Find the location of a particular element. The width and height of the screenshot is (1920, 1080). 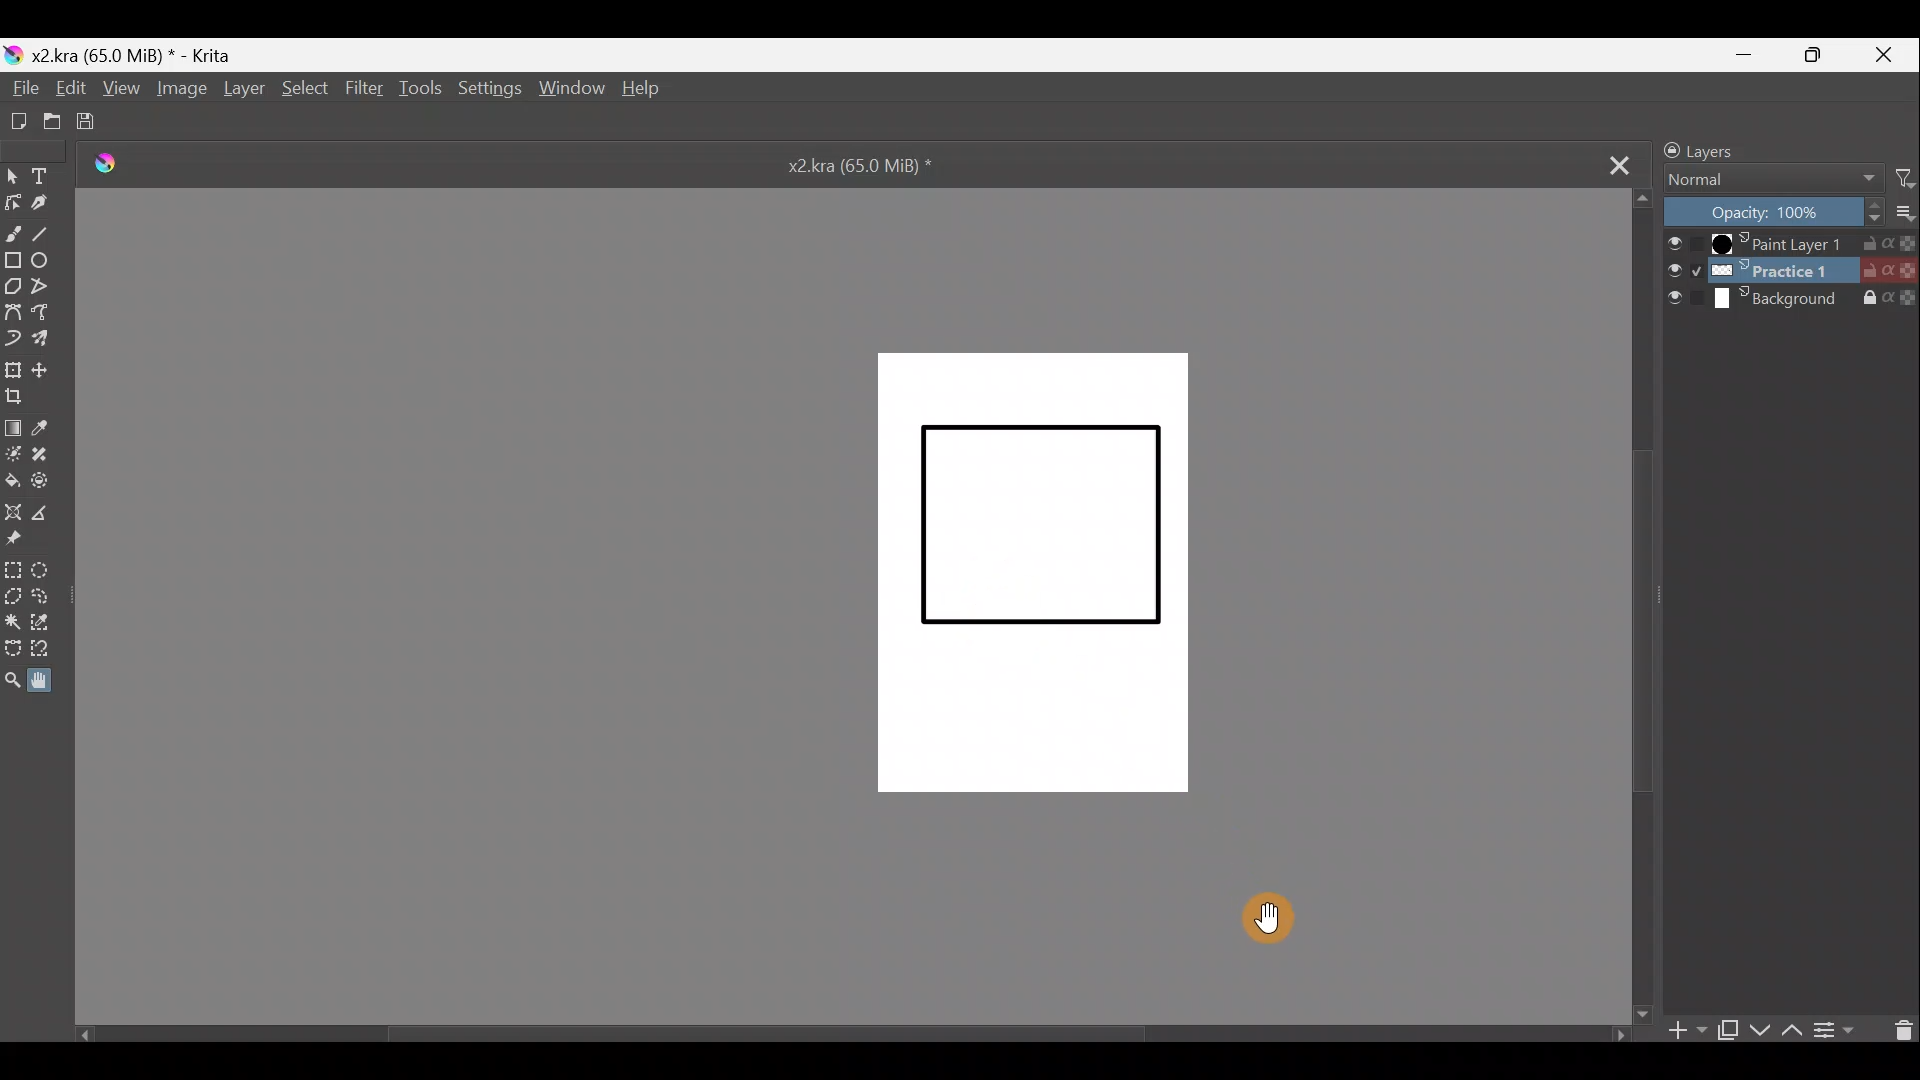

Layer Opacity is located at coordinates (1771, 215).